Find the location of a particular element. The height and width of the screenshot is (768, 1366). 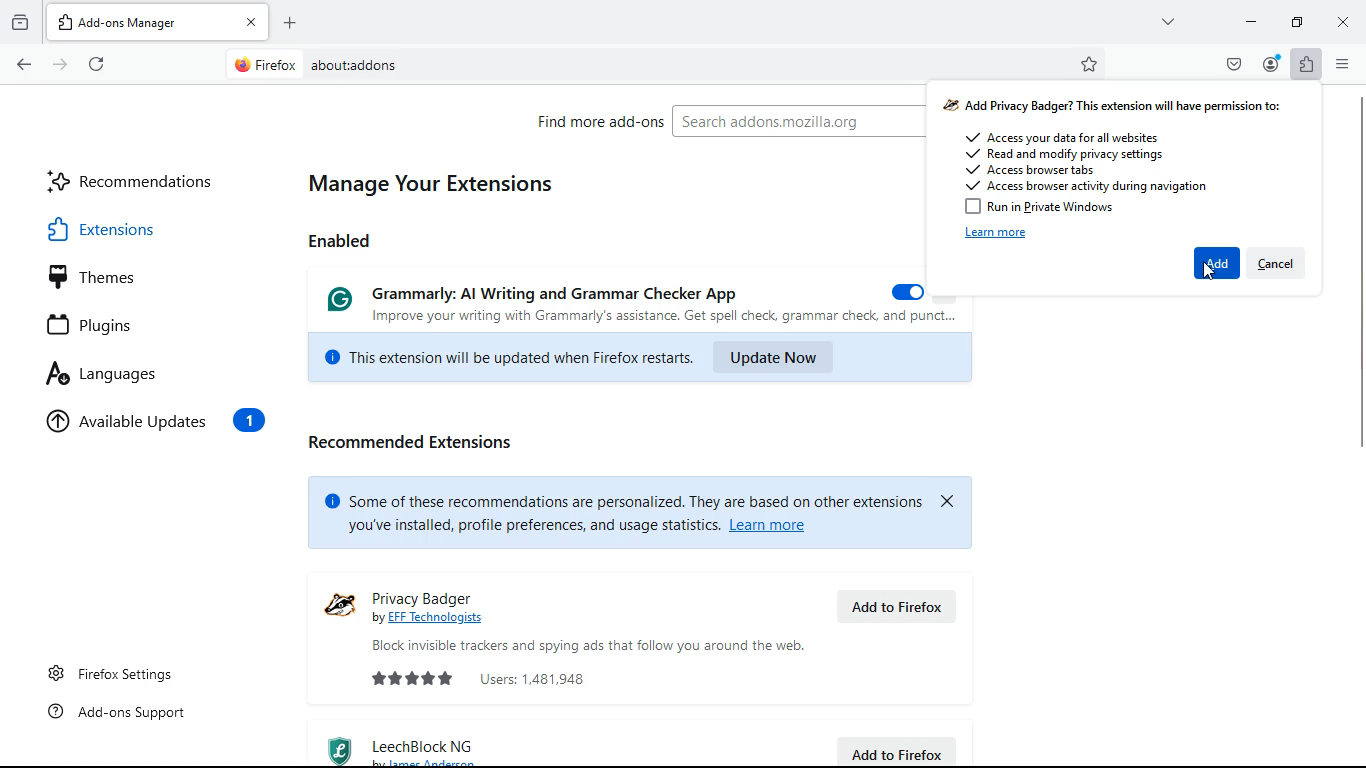

Add Privacy Badger? This extension will have permission to: is located at coordinates (1118, 105).